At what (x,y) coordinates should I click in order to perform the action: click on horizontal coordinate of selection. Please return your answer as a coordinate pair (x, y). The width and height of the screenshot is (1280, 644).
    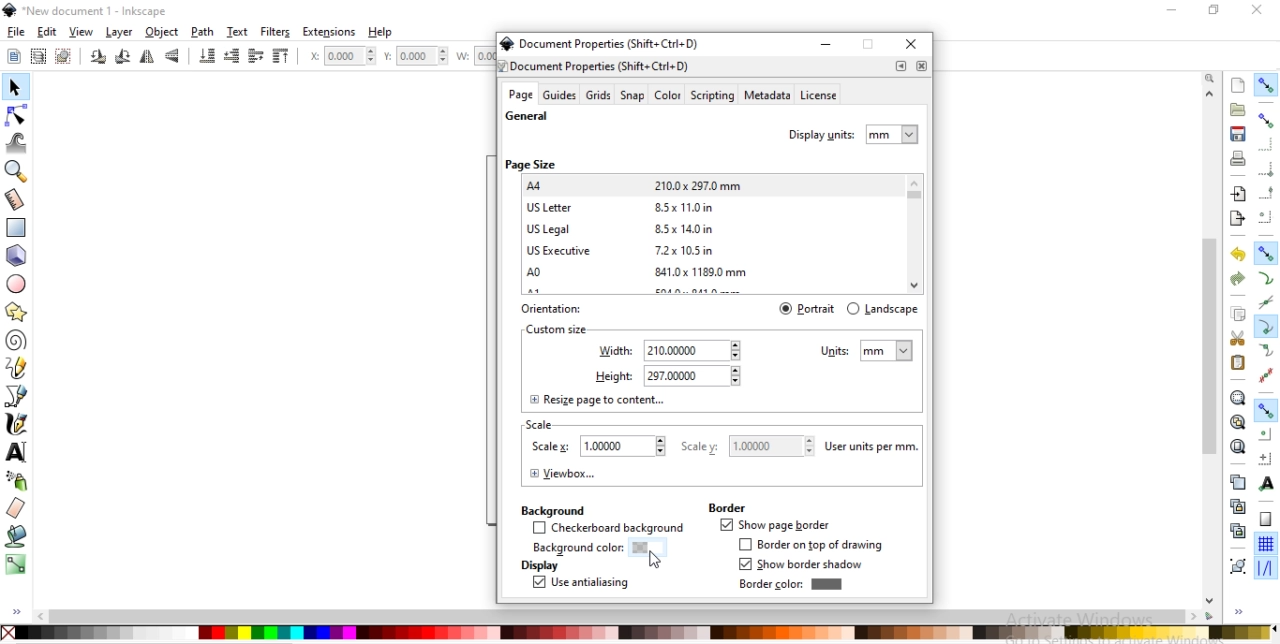
    Looking at the image, I should click on (340, 58).